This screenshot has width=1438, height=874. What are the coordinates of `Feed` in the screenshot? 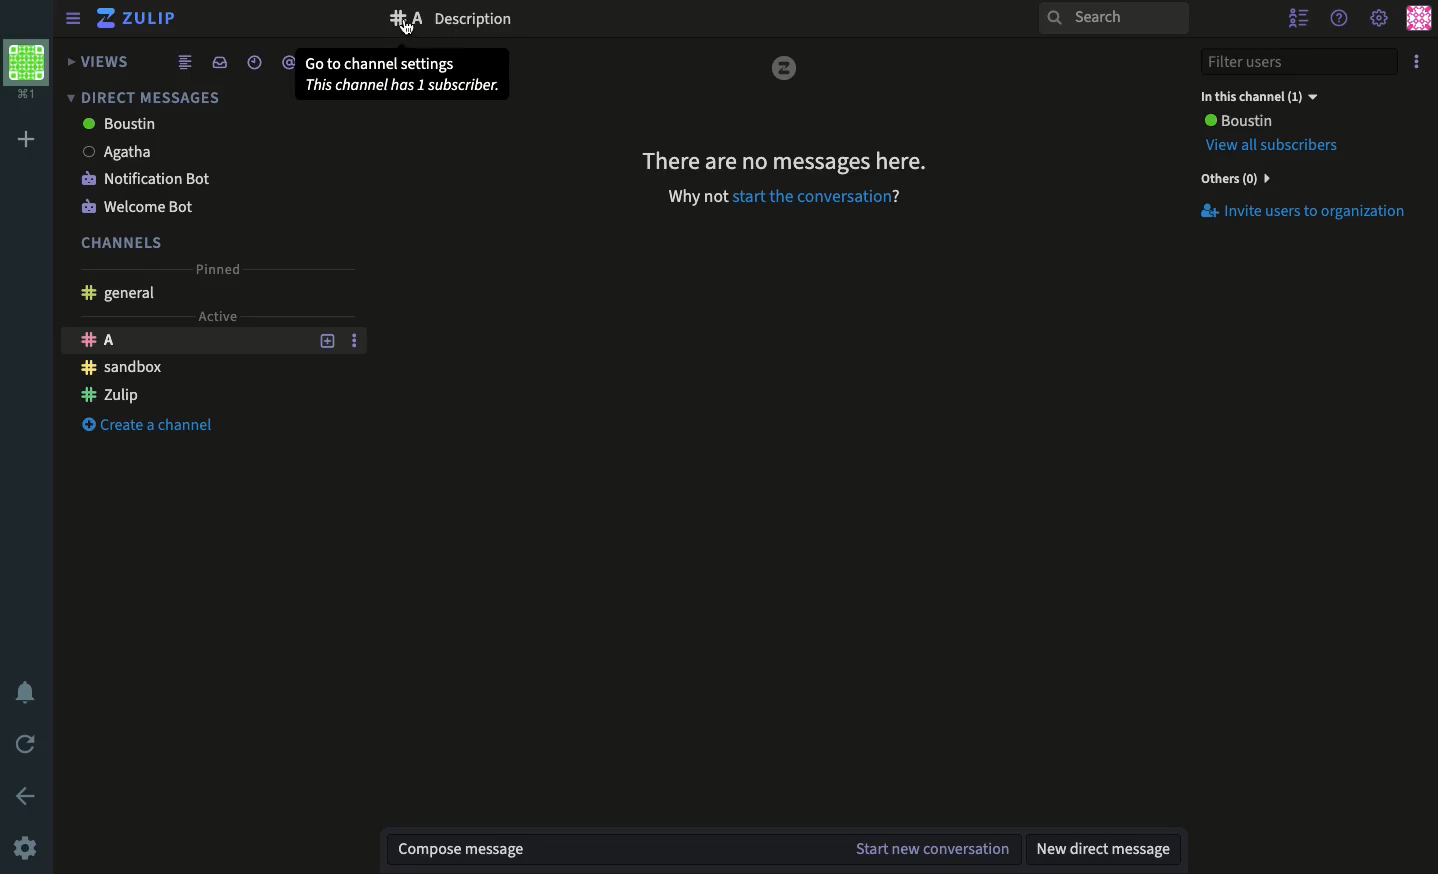 It's located at (181, 63).